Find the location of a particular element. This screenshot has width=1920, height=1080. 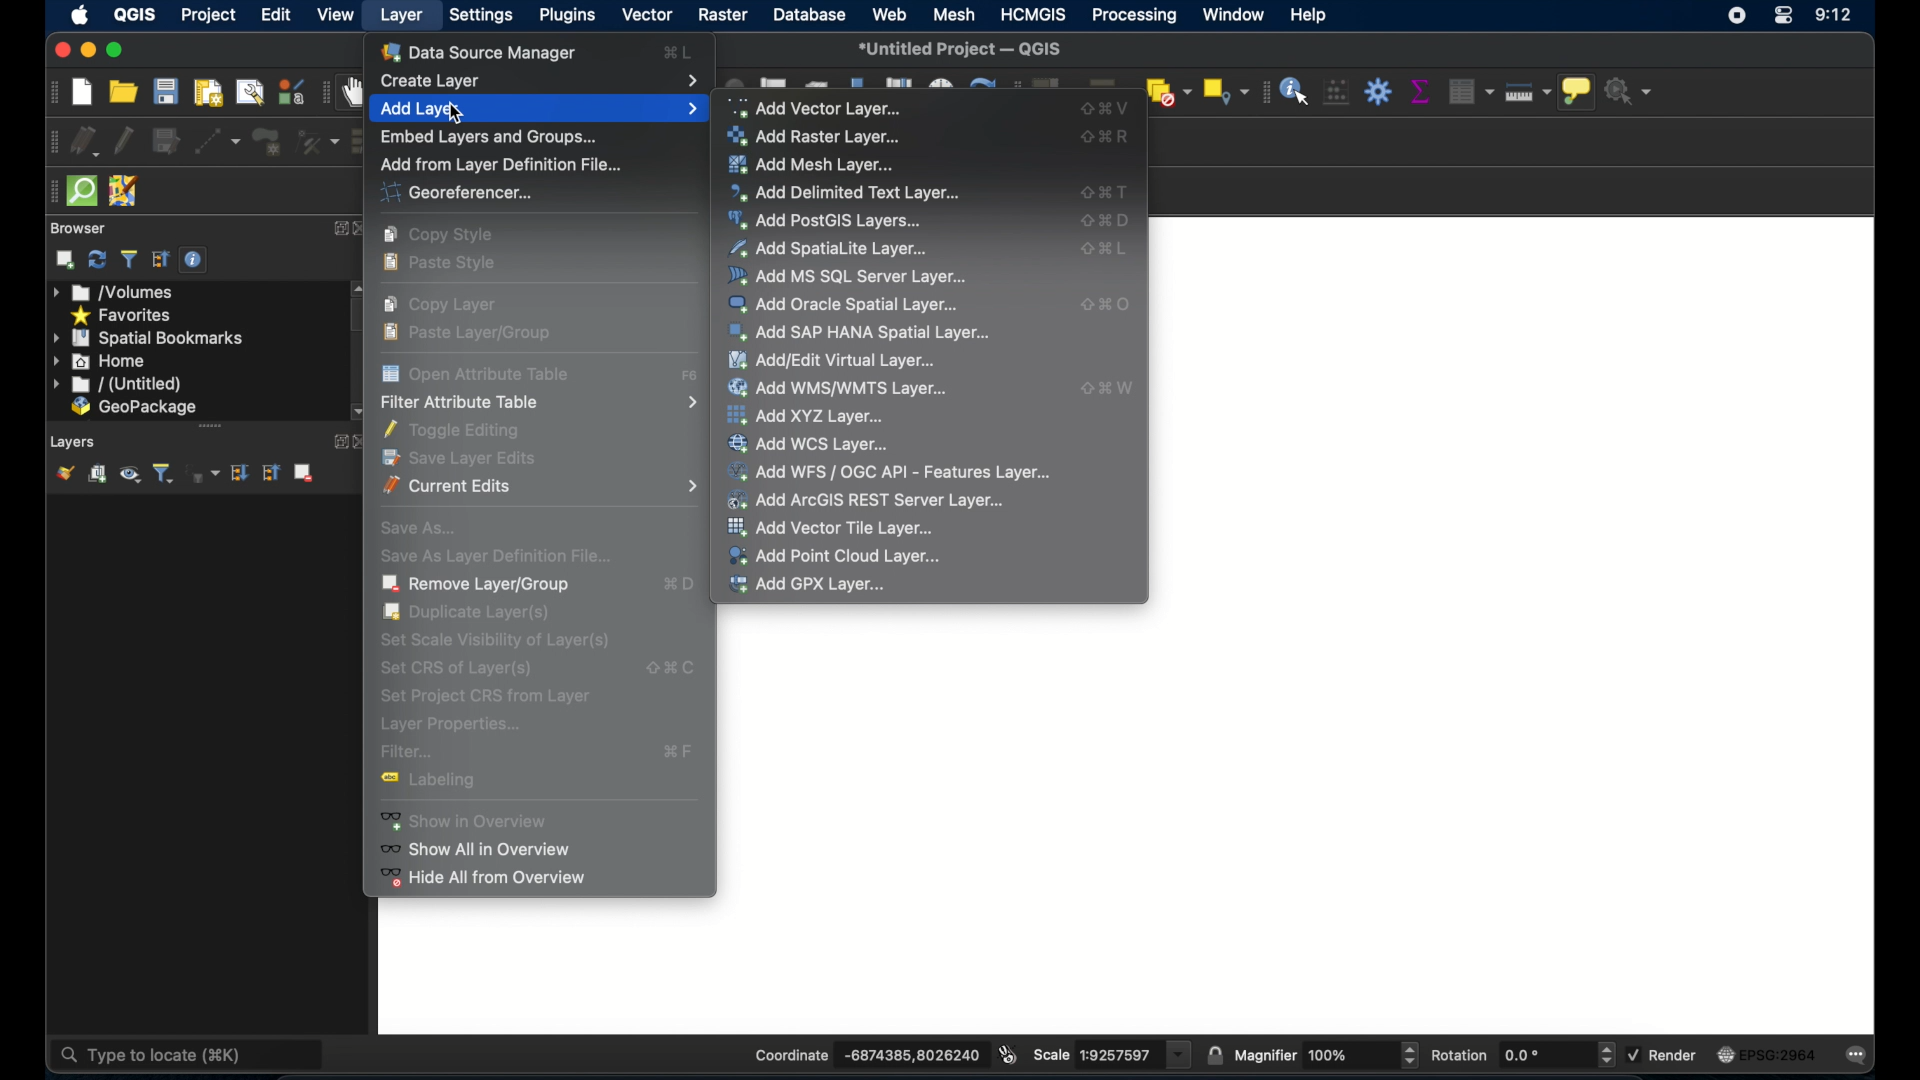

save edits is located at coordinates (166, 141).